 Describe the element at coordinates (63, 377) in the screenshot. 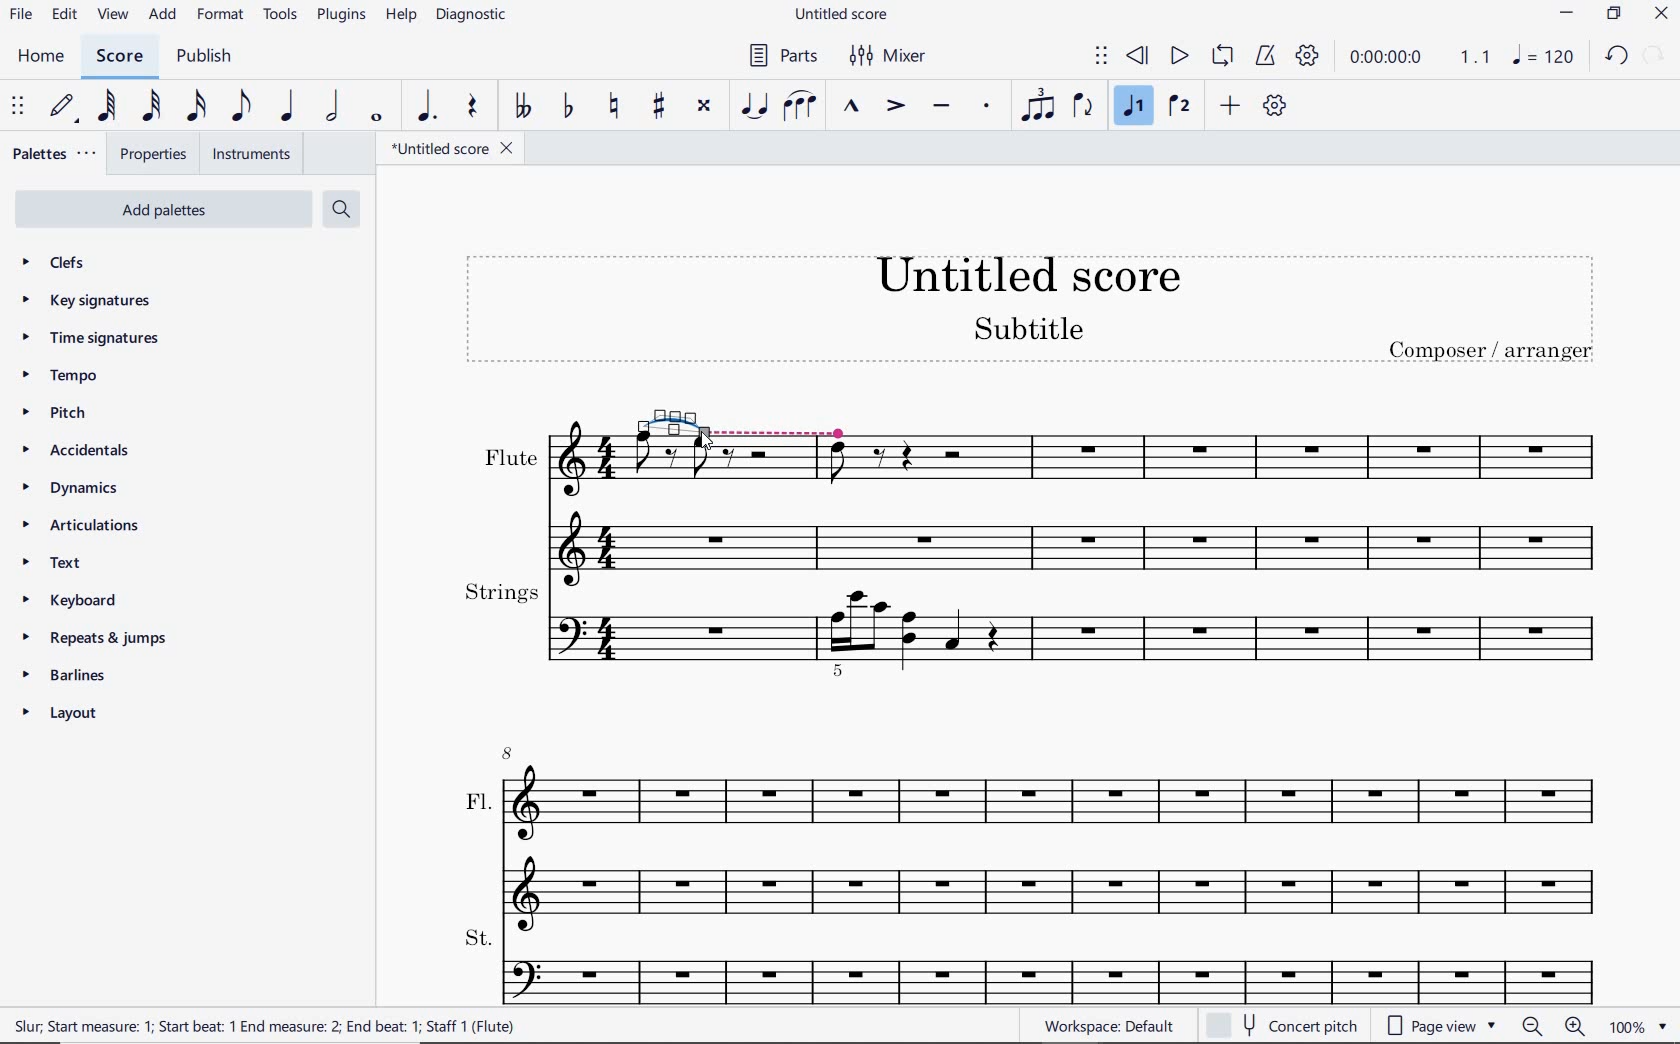

I see `tempo` at that location.